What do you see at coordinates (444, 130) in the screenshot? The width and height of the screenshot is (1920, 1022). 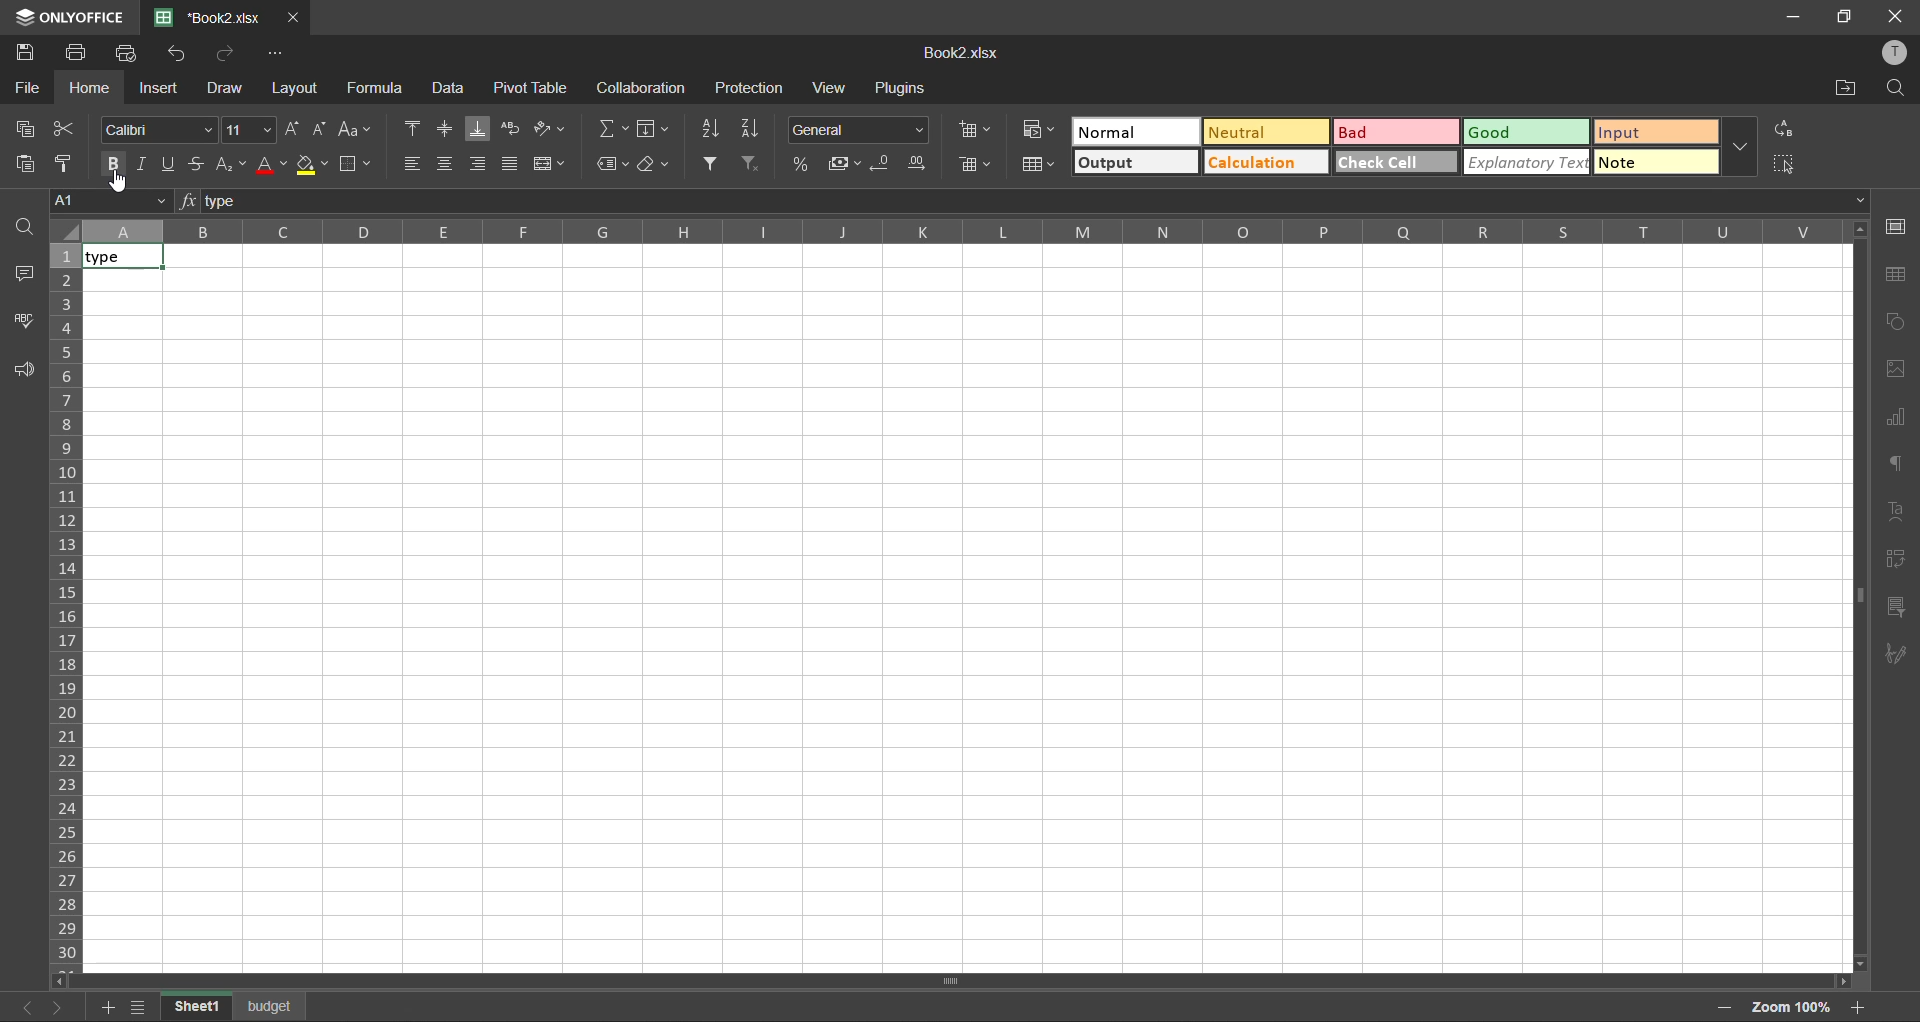 I see `align middle` at bounding box center [444, 130].